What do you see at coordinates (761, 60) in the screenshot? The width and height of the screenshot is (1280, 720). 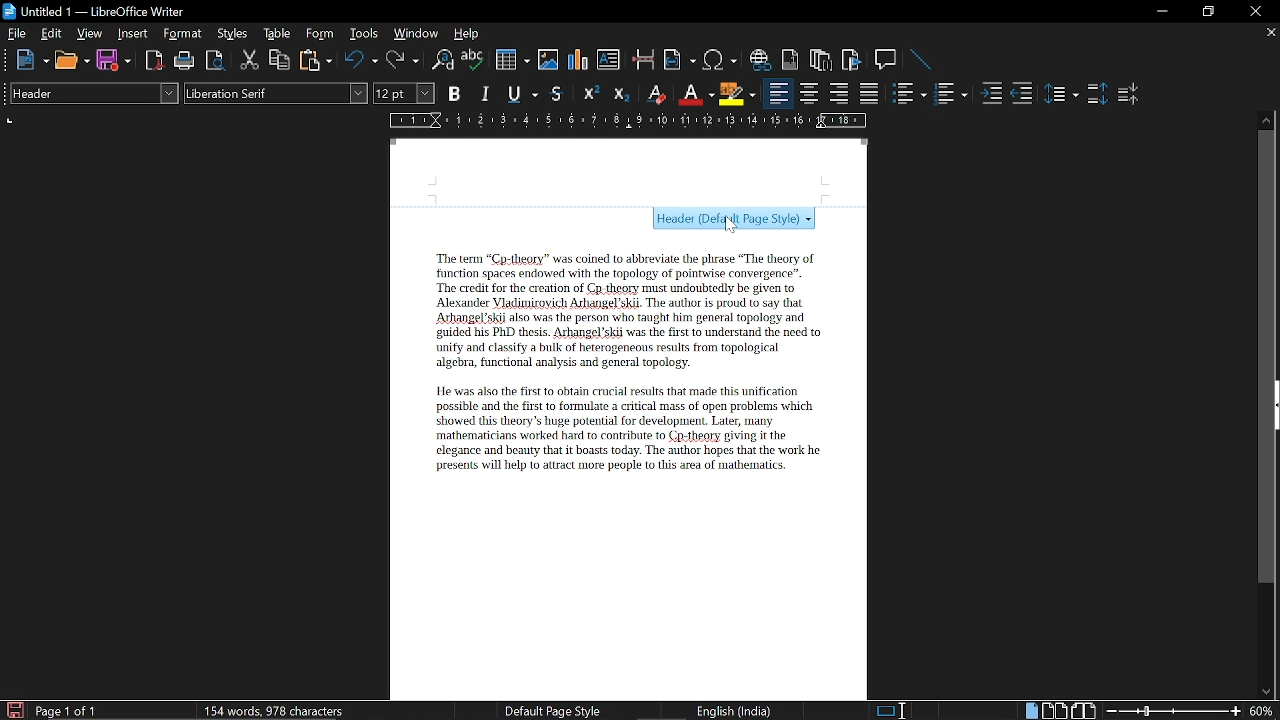 I see `Insert hyperlink` at bounding box center [761, 60].